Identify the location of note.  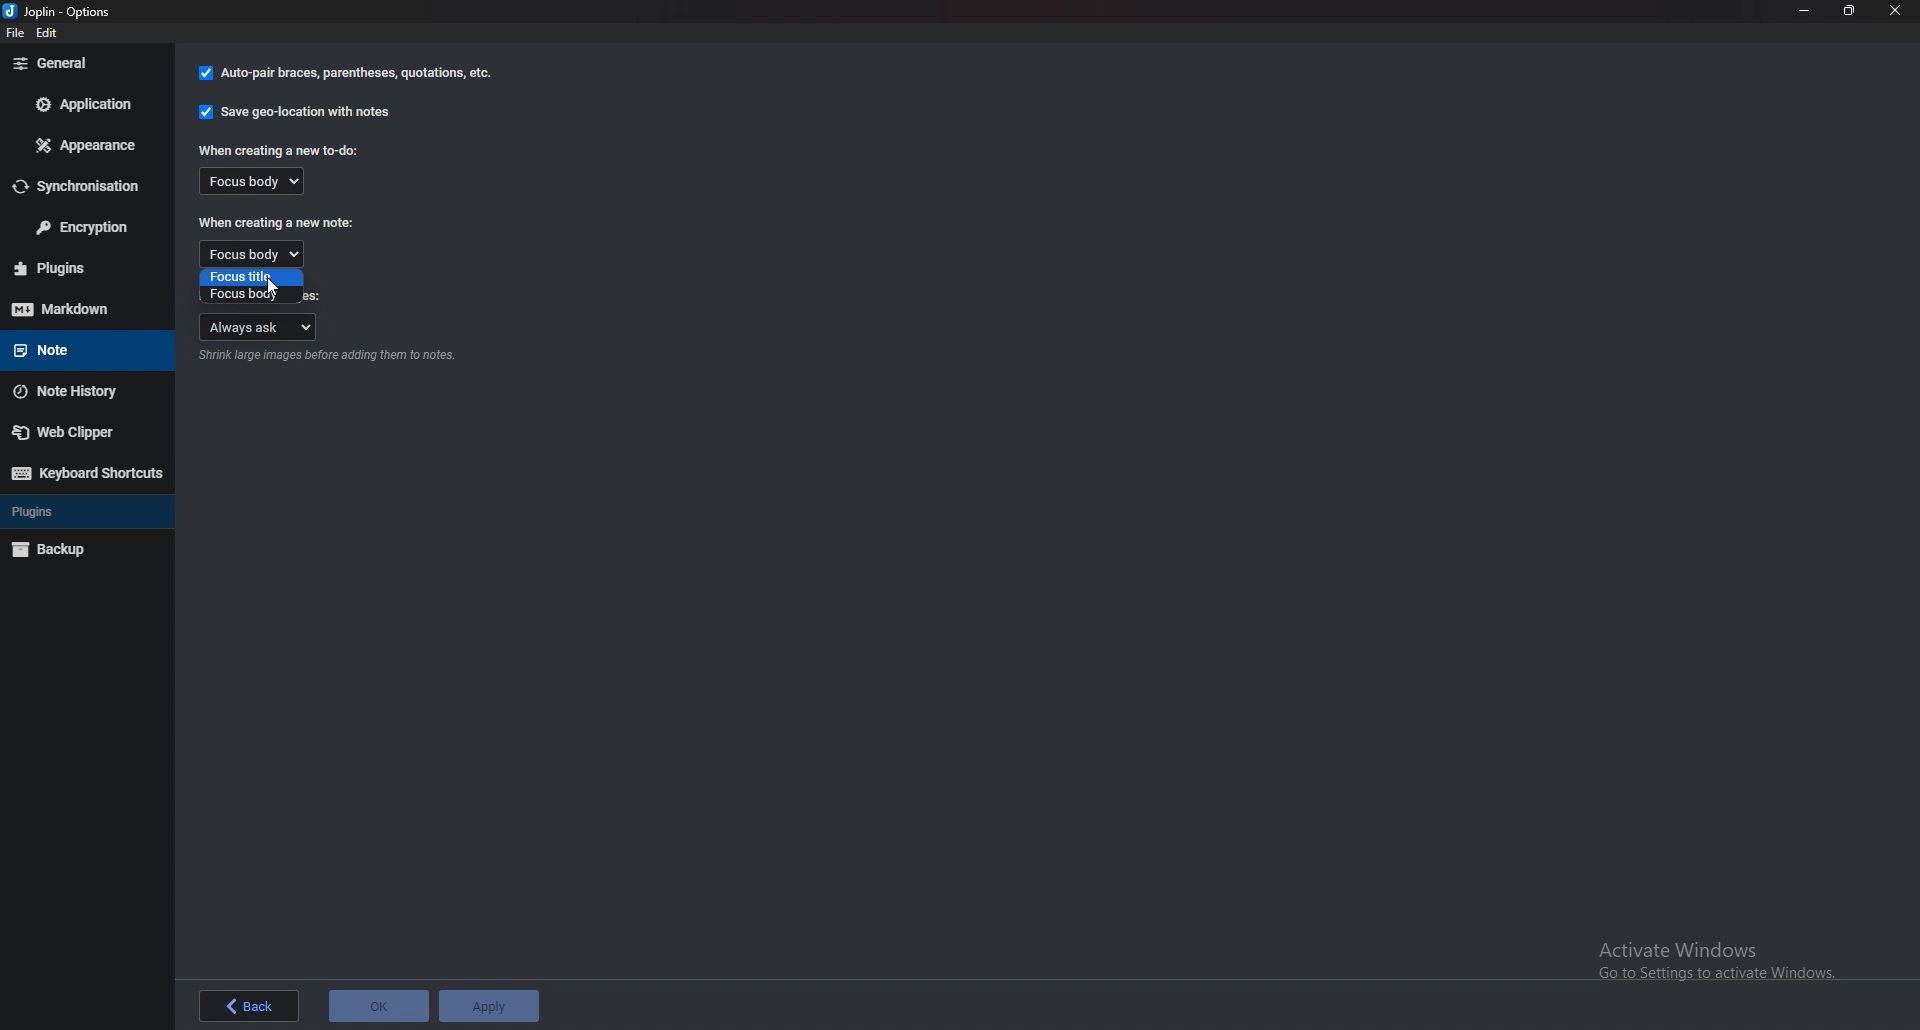
(78, 348).